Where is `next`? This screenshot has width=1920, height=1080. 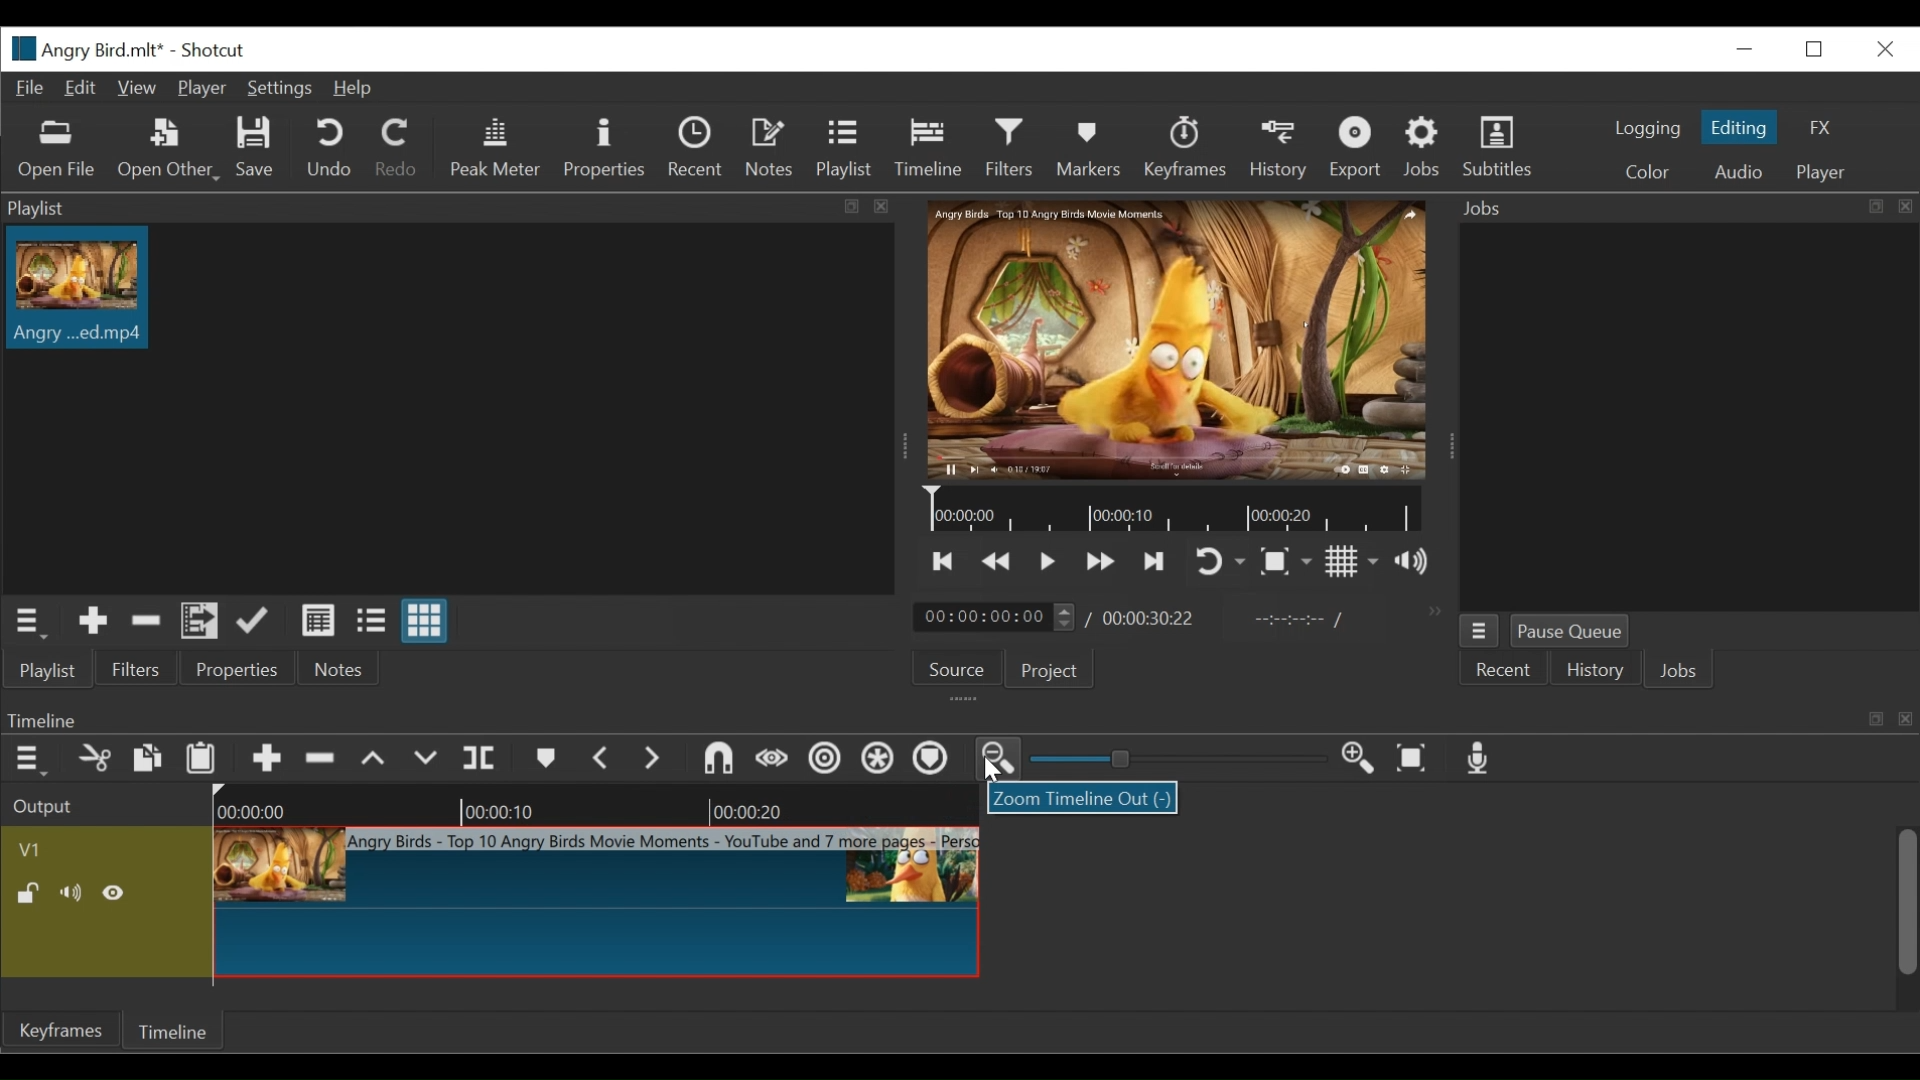 next is located at coordinates (657, 762).